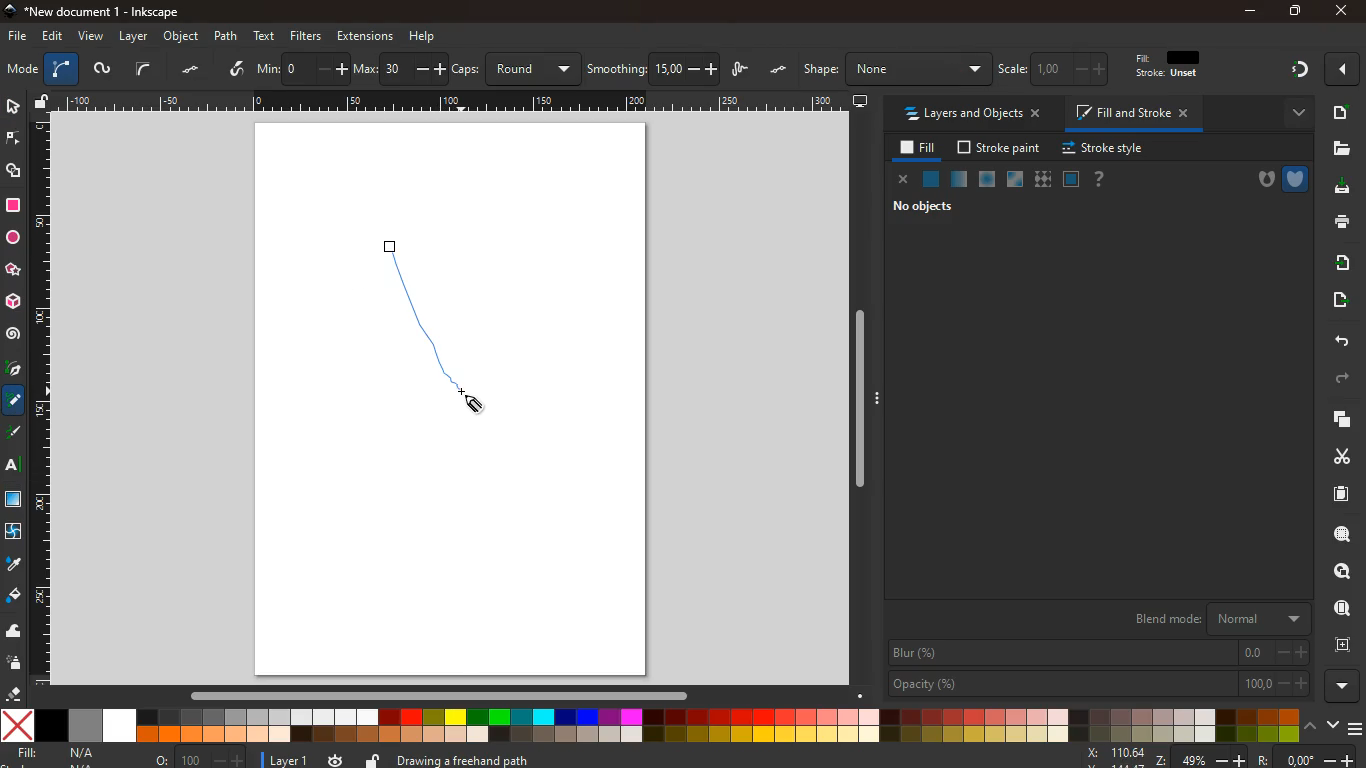 Image resolution: width=1366 pixels, height=768 pixels. I want to click on wave, so click(14, 632).